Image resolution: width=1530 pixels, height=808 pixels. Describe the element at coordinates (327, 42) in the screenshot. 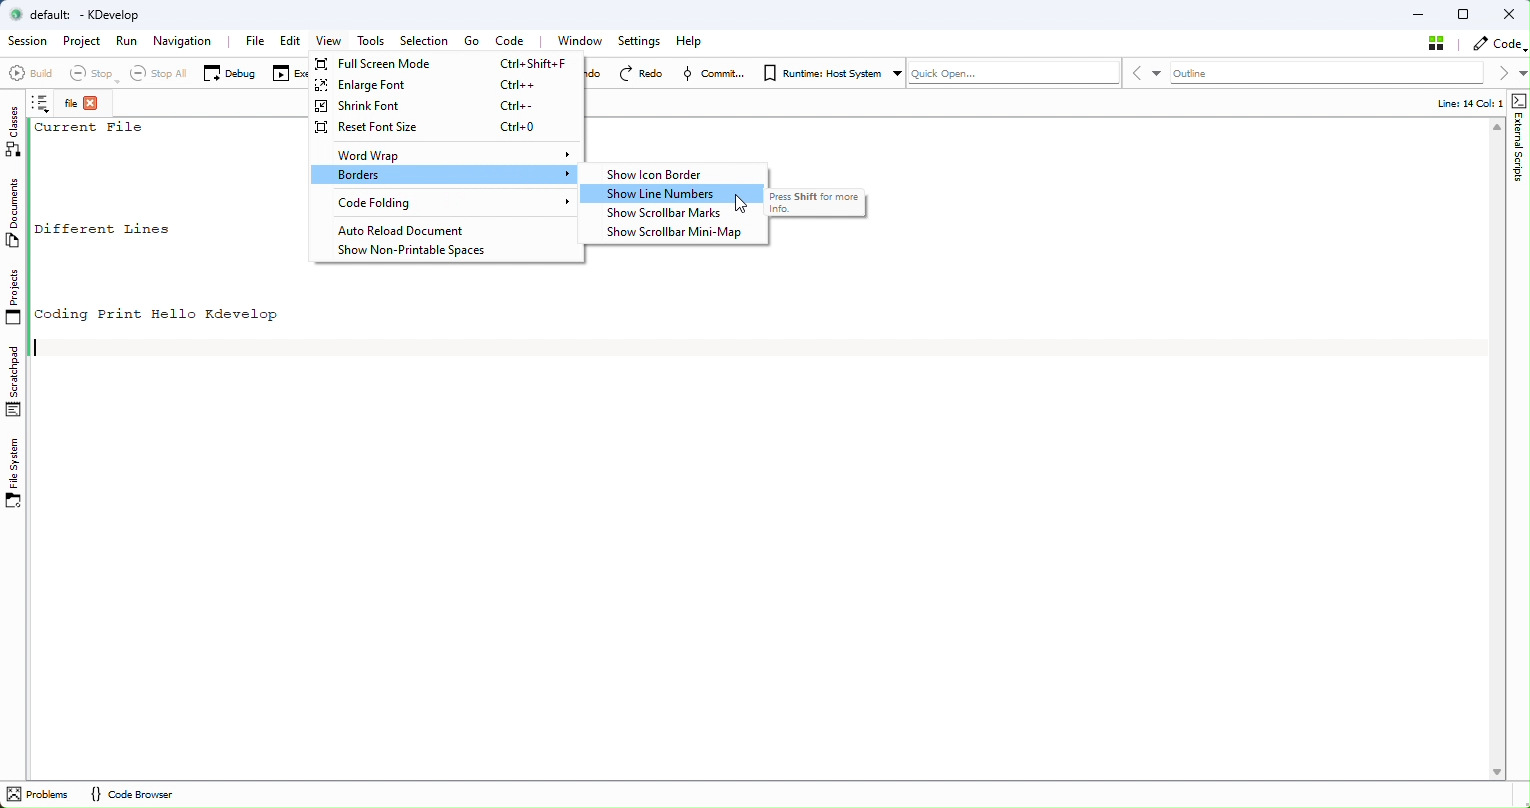

I see `View` at that location.